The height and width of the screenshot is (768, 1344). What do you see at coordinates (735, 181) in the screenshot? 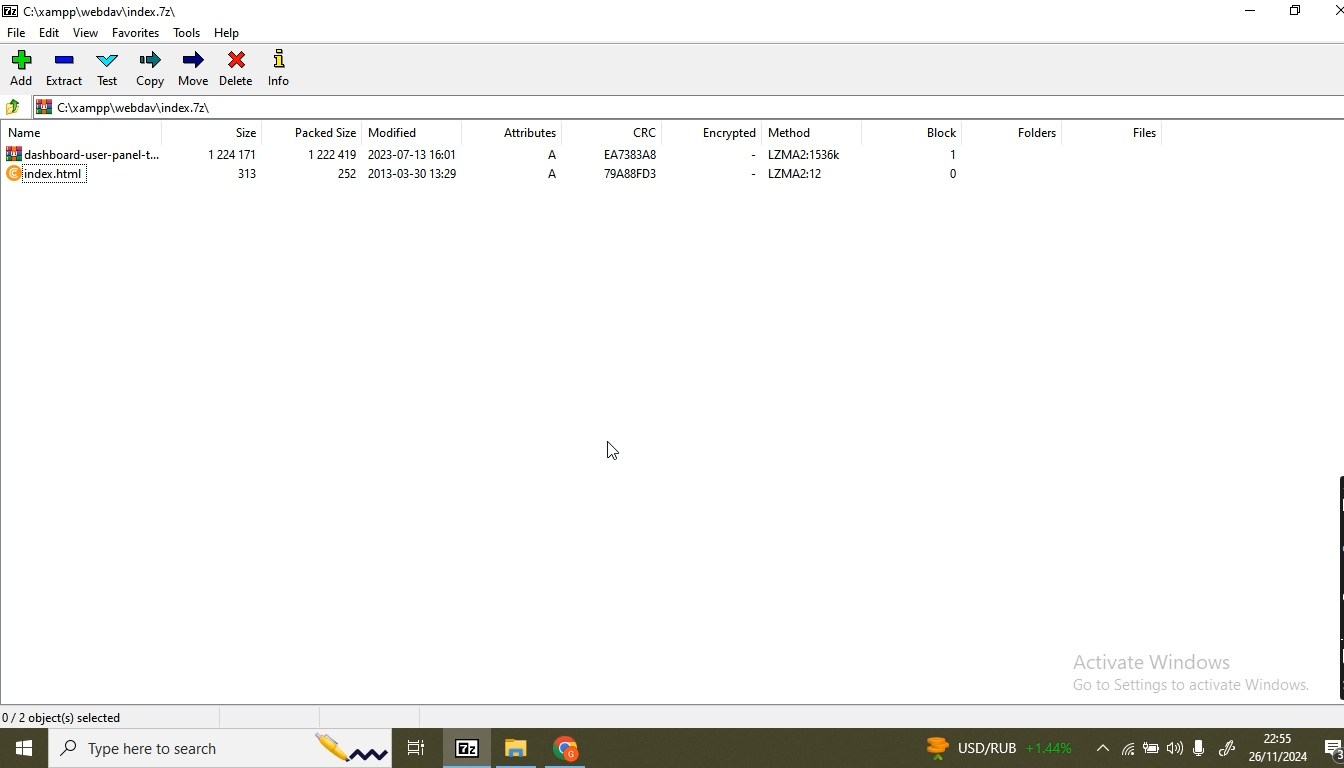
I see `-` at bounding box center [735, 181].